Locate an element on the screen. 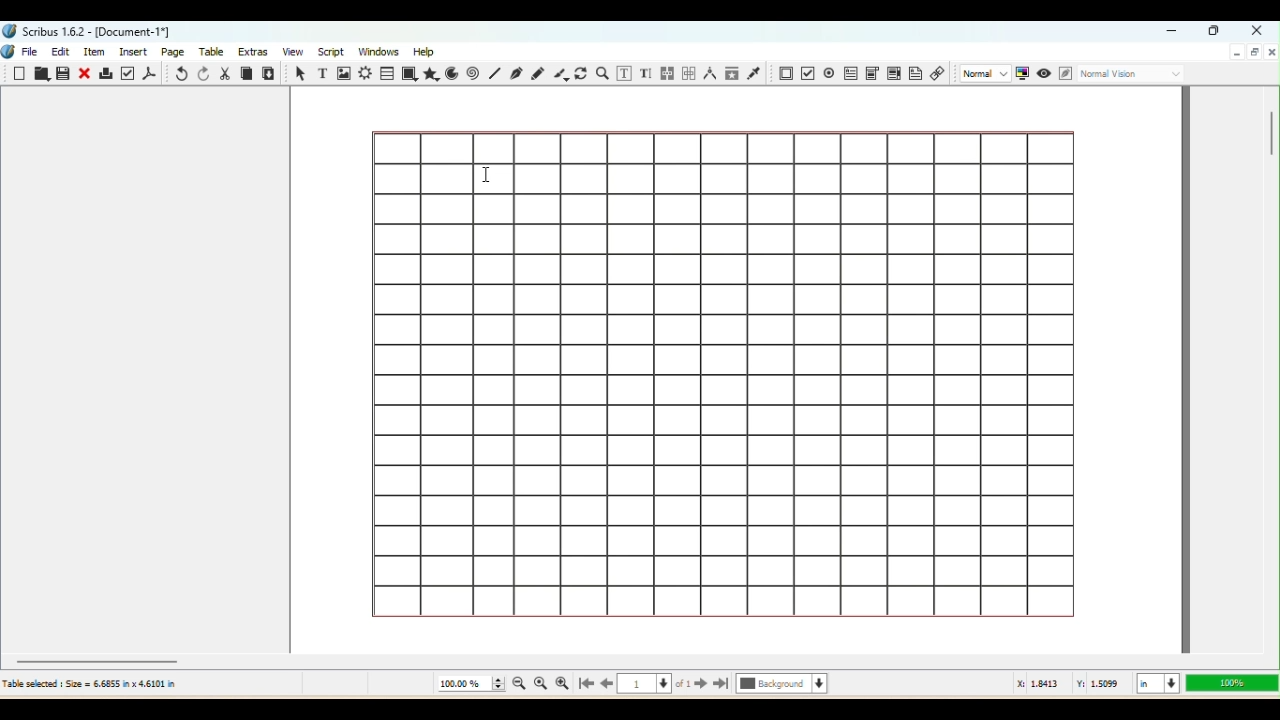  Scribus 1.6.2- [Document-1"] is located at coordinates (90, 31).